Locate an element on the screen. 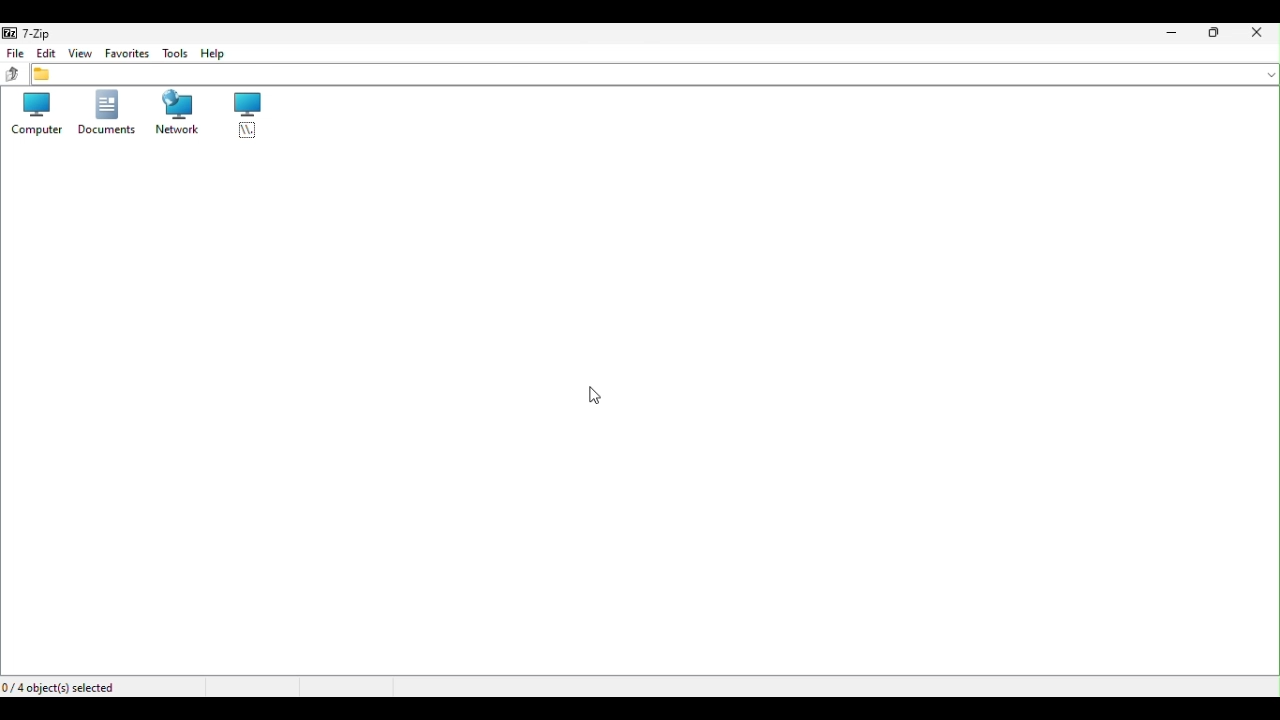 This screenshot has width=1280, height=720. root is located at coordinates (237, 115).